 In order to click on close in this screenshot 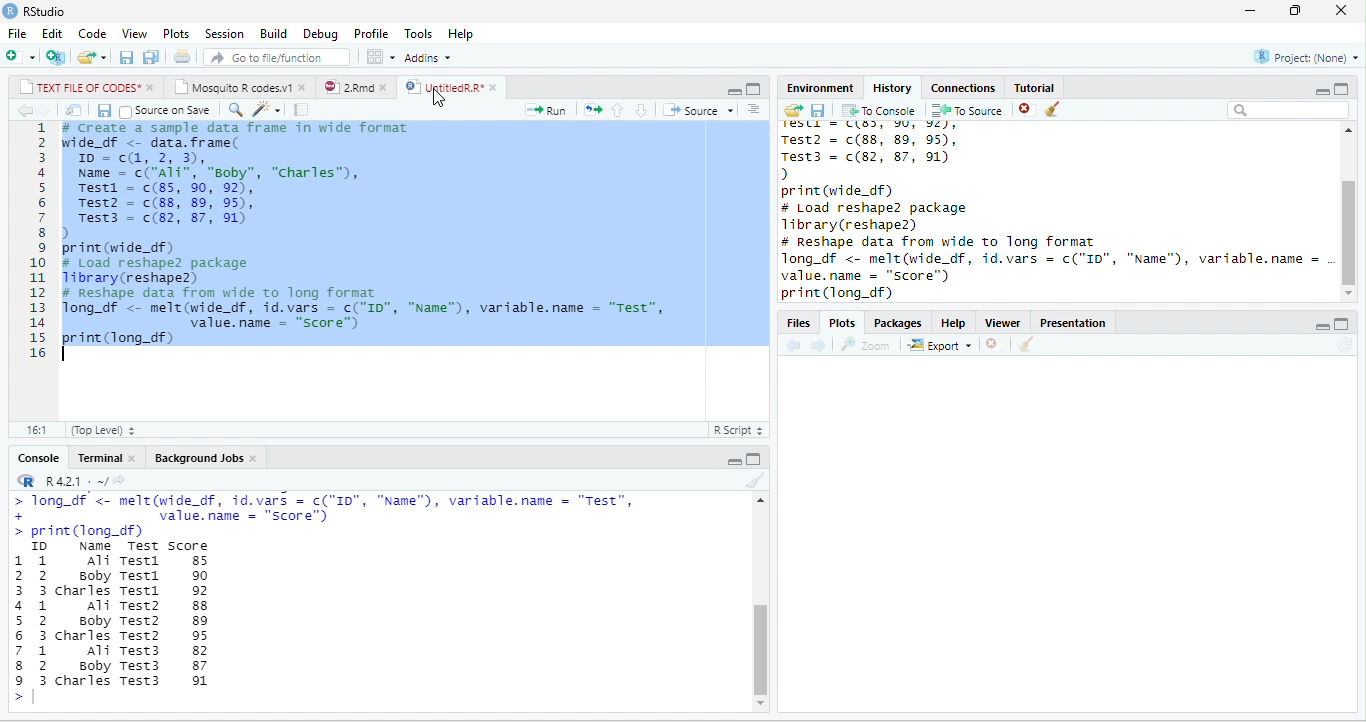, I will do `click(254, 459)`.